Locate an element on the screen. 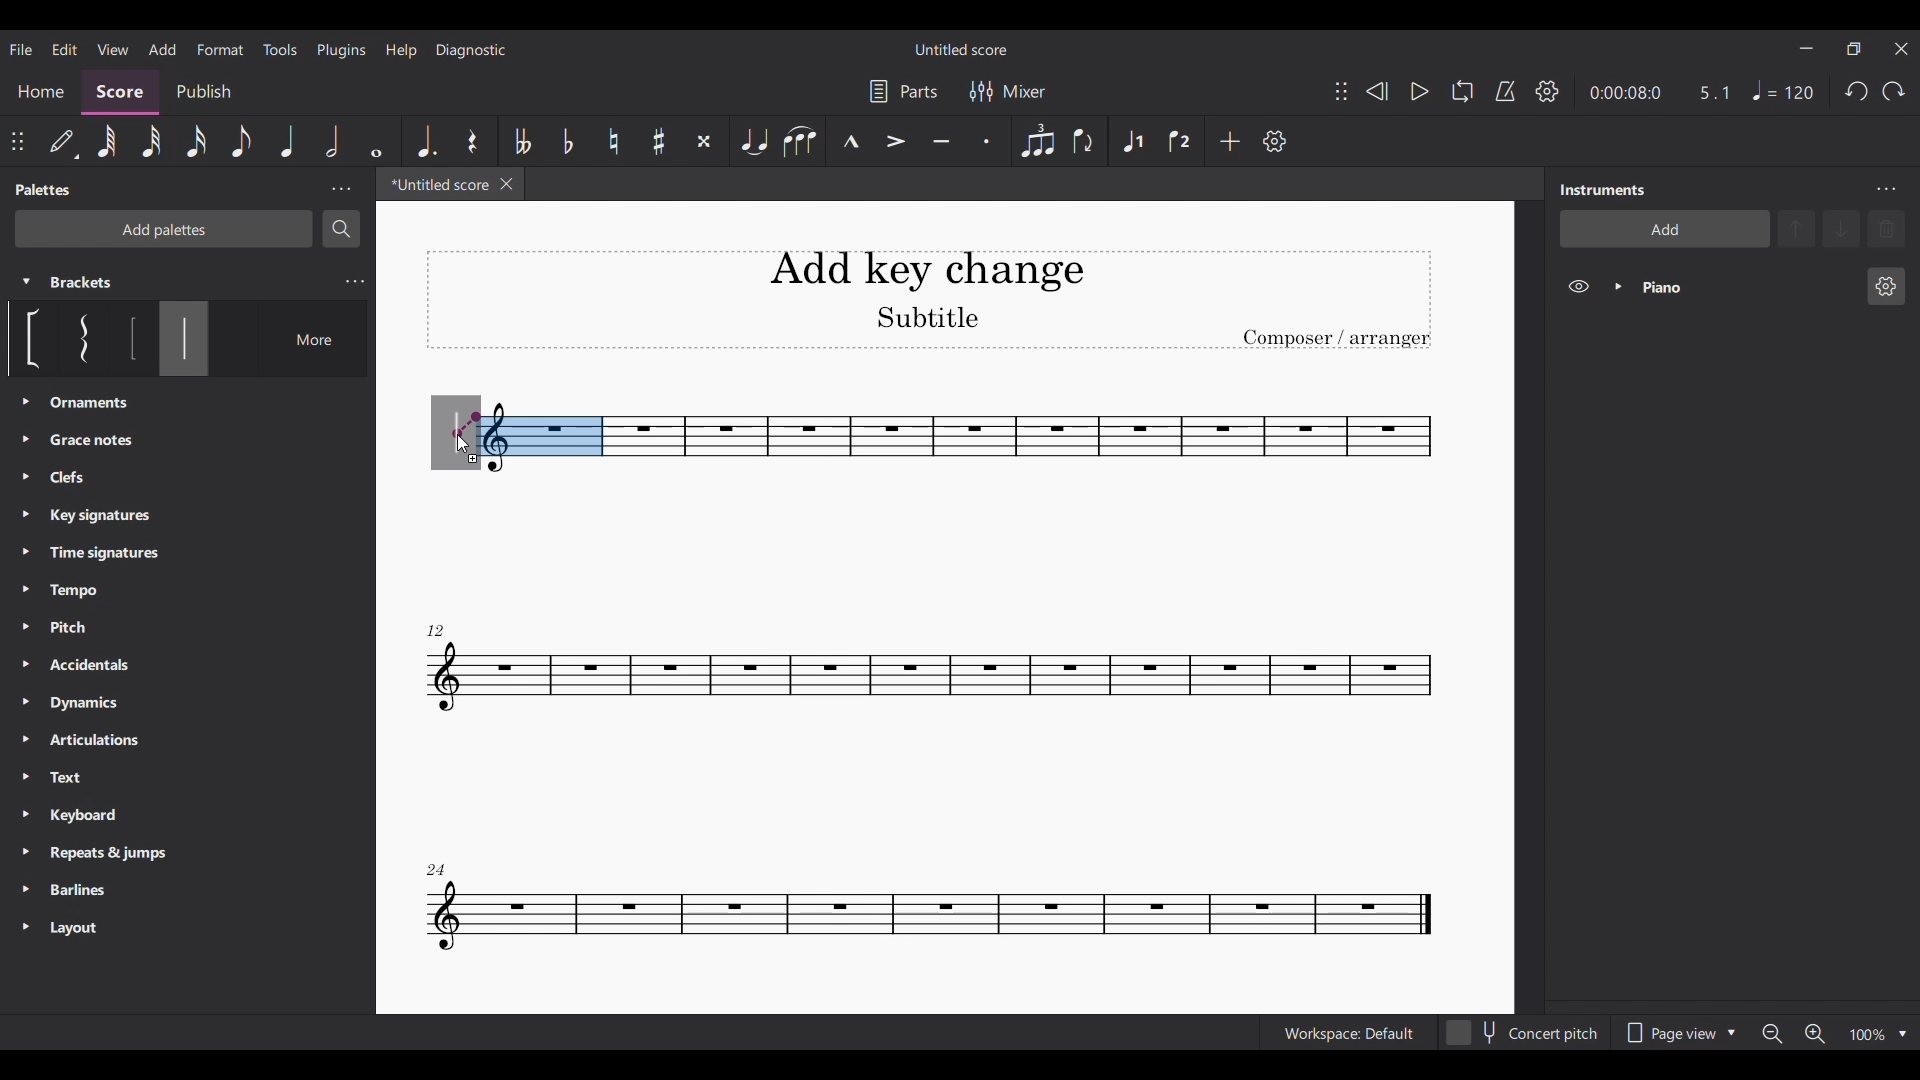  Help menu is located at coordinates (400, 51).